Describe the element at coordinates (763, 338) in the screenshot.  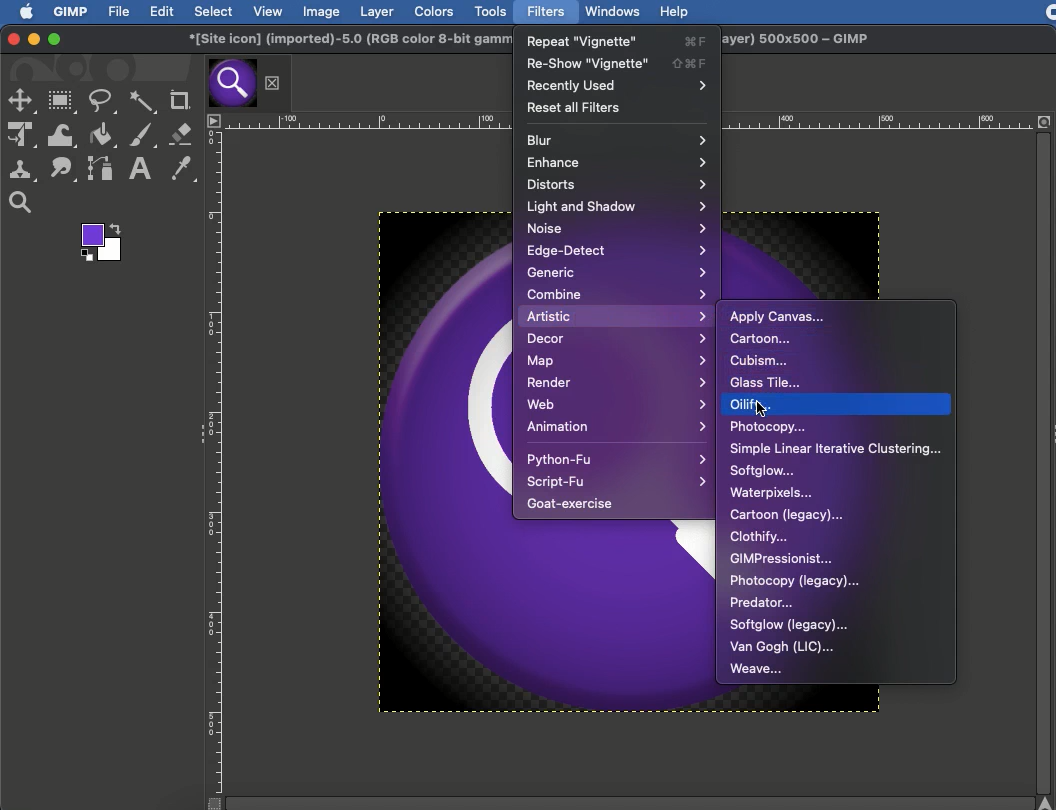
I see `Cartoon` at that location.